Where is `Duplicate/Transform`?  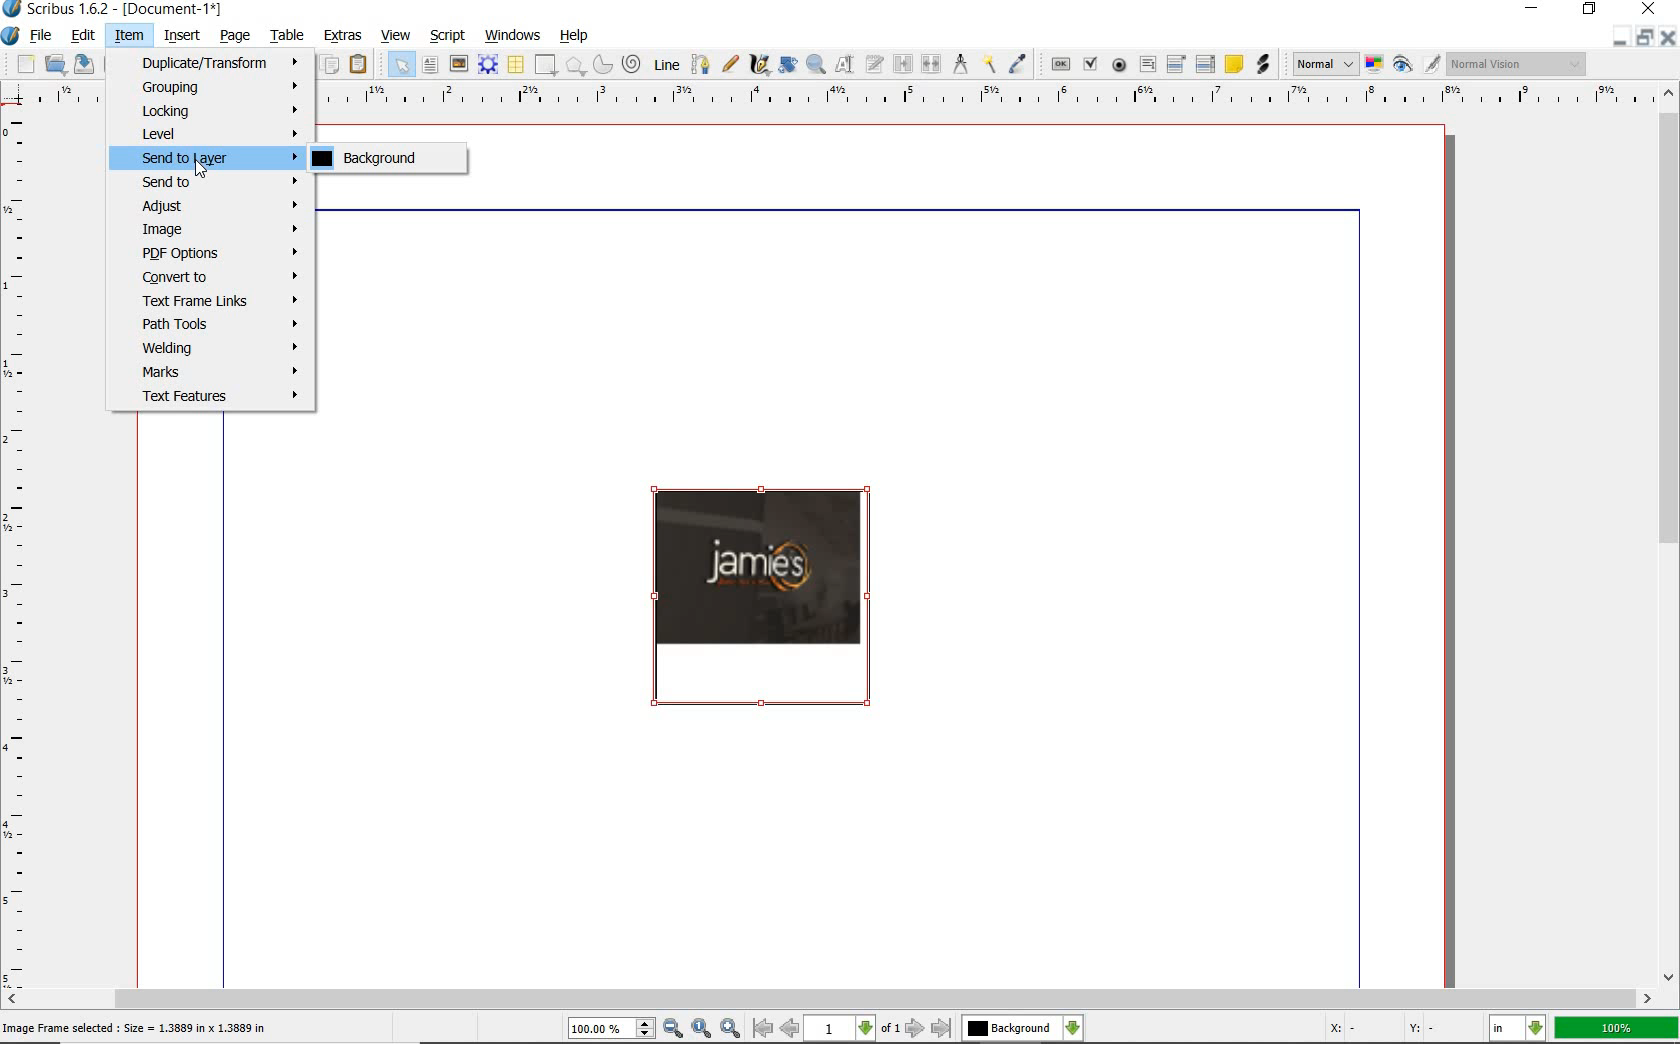 Duplicate/Transform is located at coordinates (211, 63).